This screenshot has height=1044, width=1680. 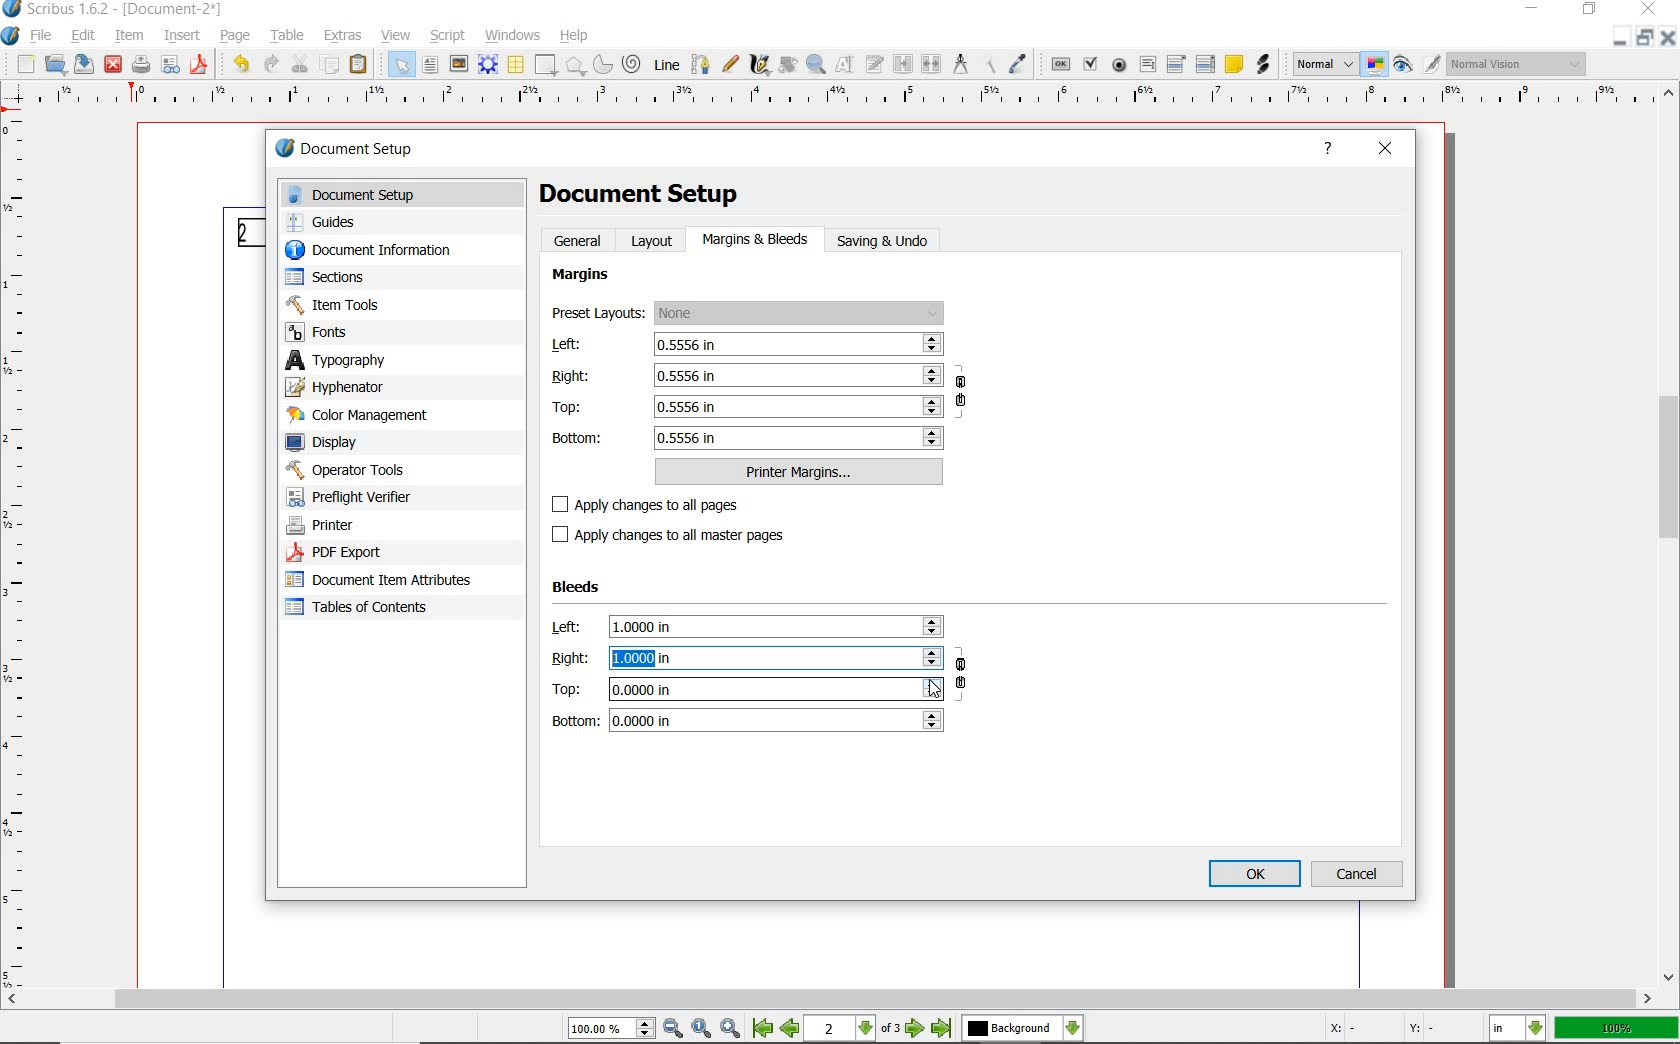 I want to click on scroll bar, so click(x=828, y=1001).